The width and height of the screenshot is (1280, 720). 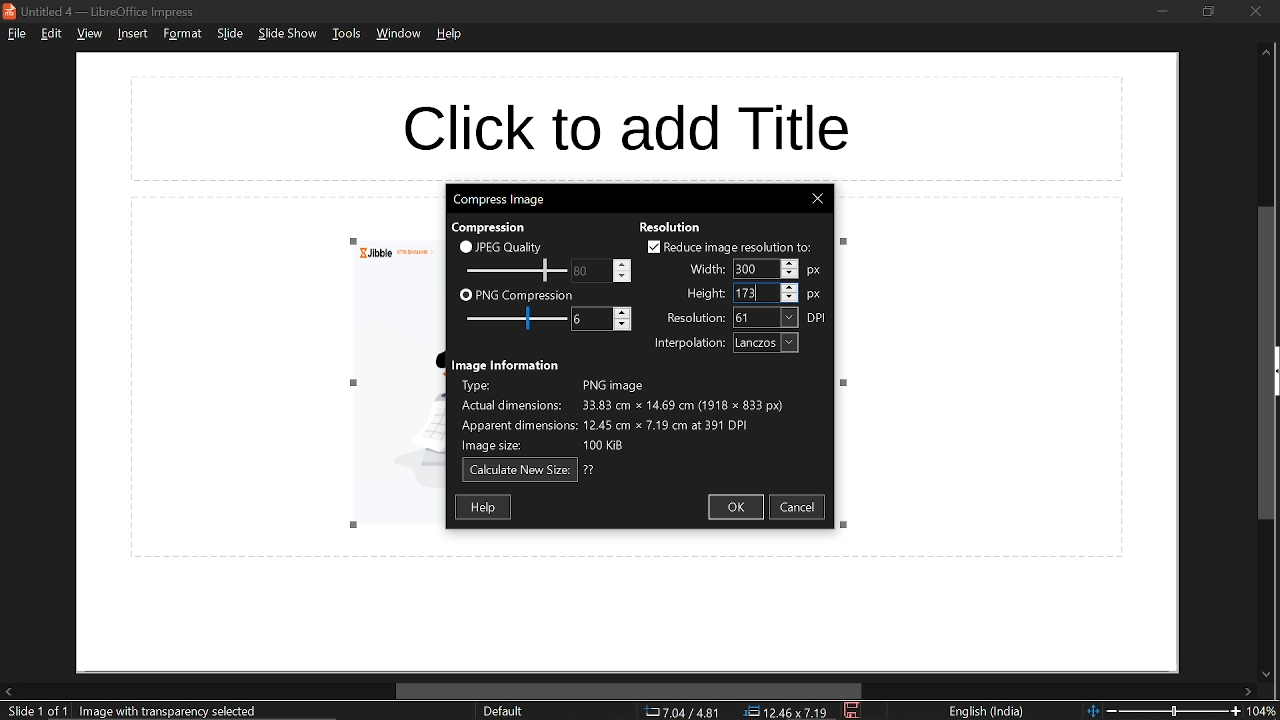 What do you see at coordinates (791, 263) in the screenshot?
I see `Increase ` at bounding box center [791, 263].